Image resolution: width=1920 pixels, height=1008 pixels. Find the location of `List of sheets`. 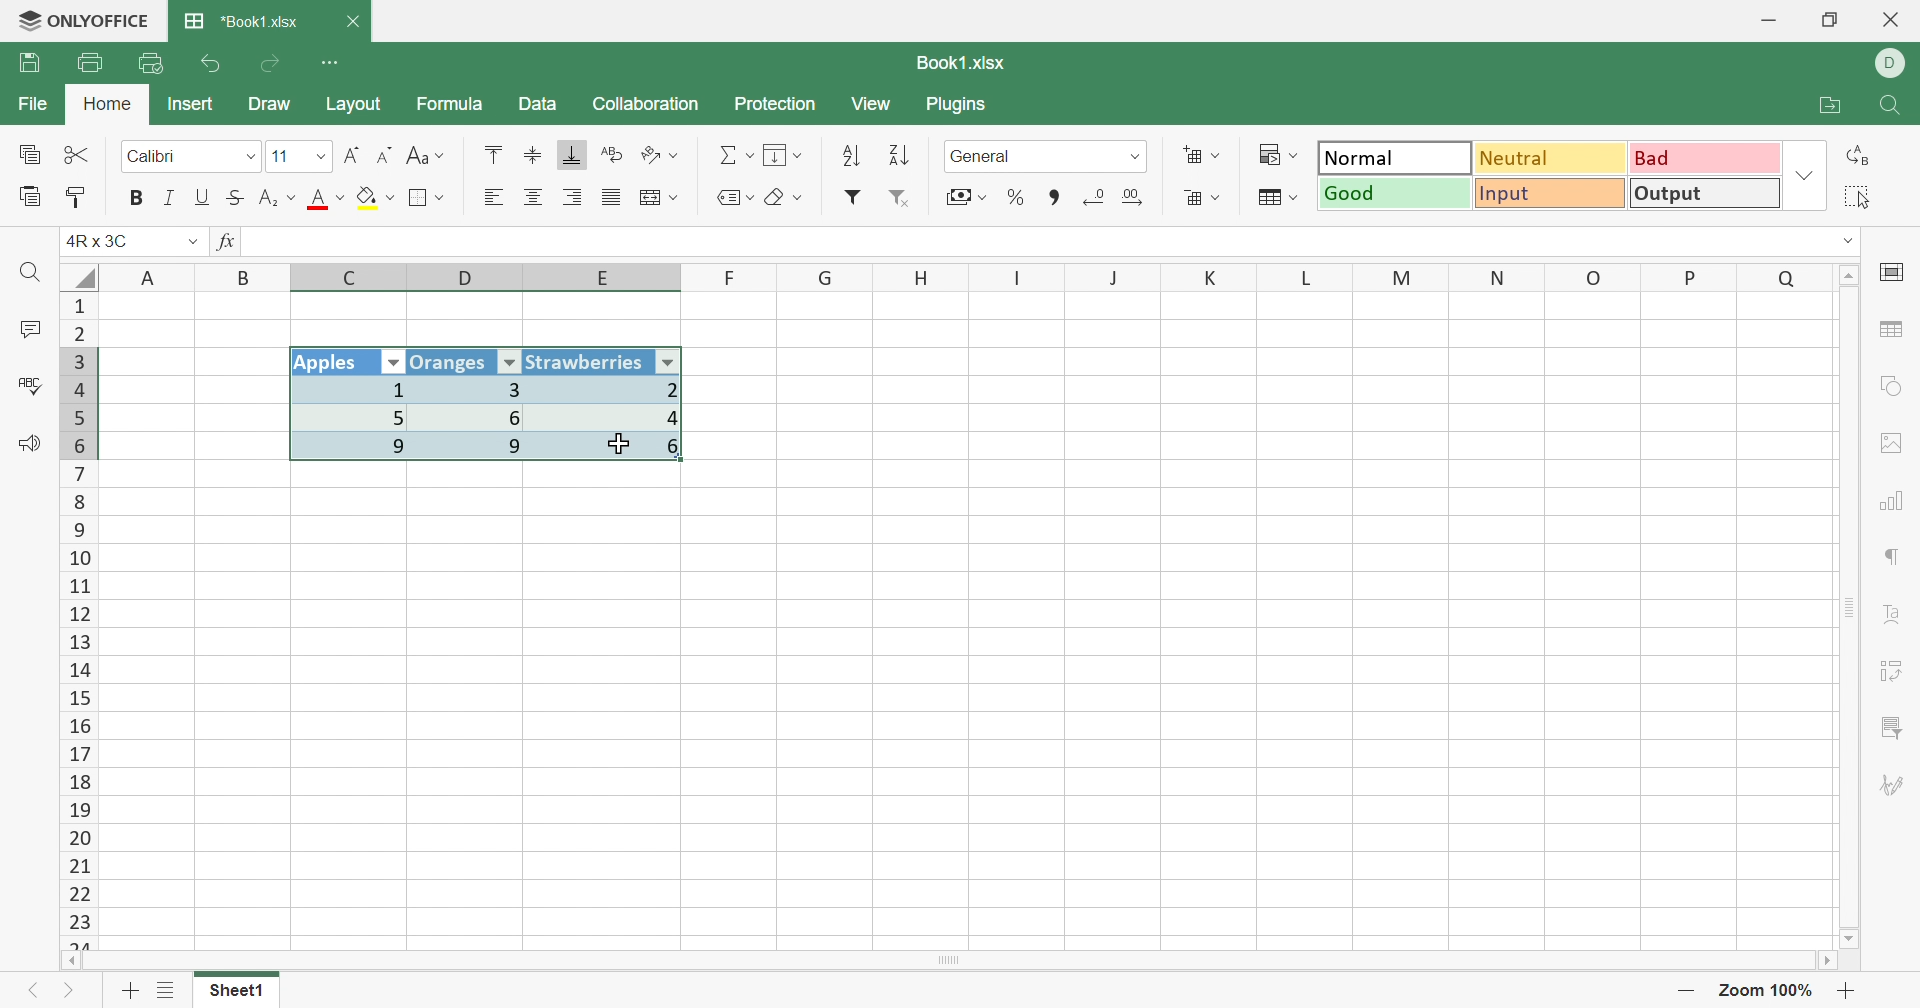

List of sheets is located at coordinates (165, 991).